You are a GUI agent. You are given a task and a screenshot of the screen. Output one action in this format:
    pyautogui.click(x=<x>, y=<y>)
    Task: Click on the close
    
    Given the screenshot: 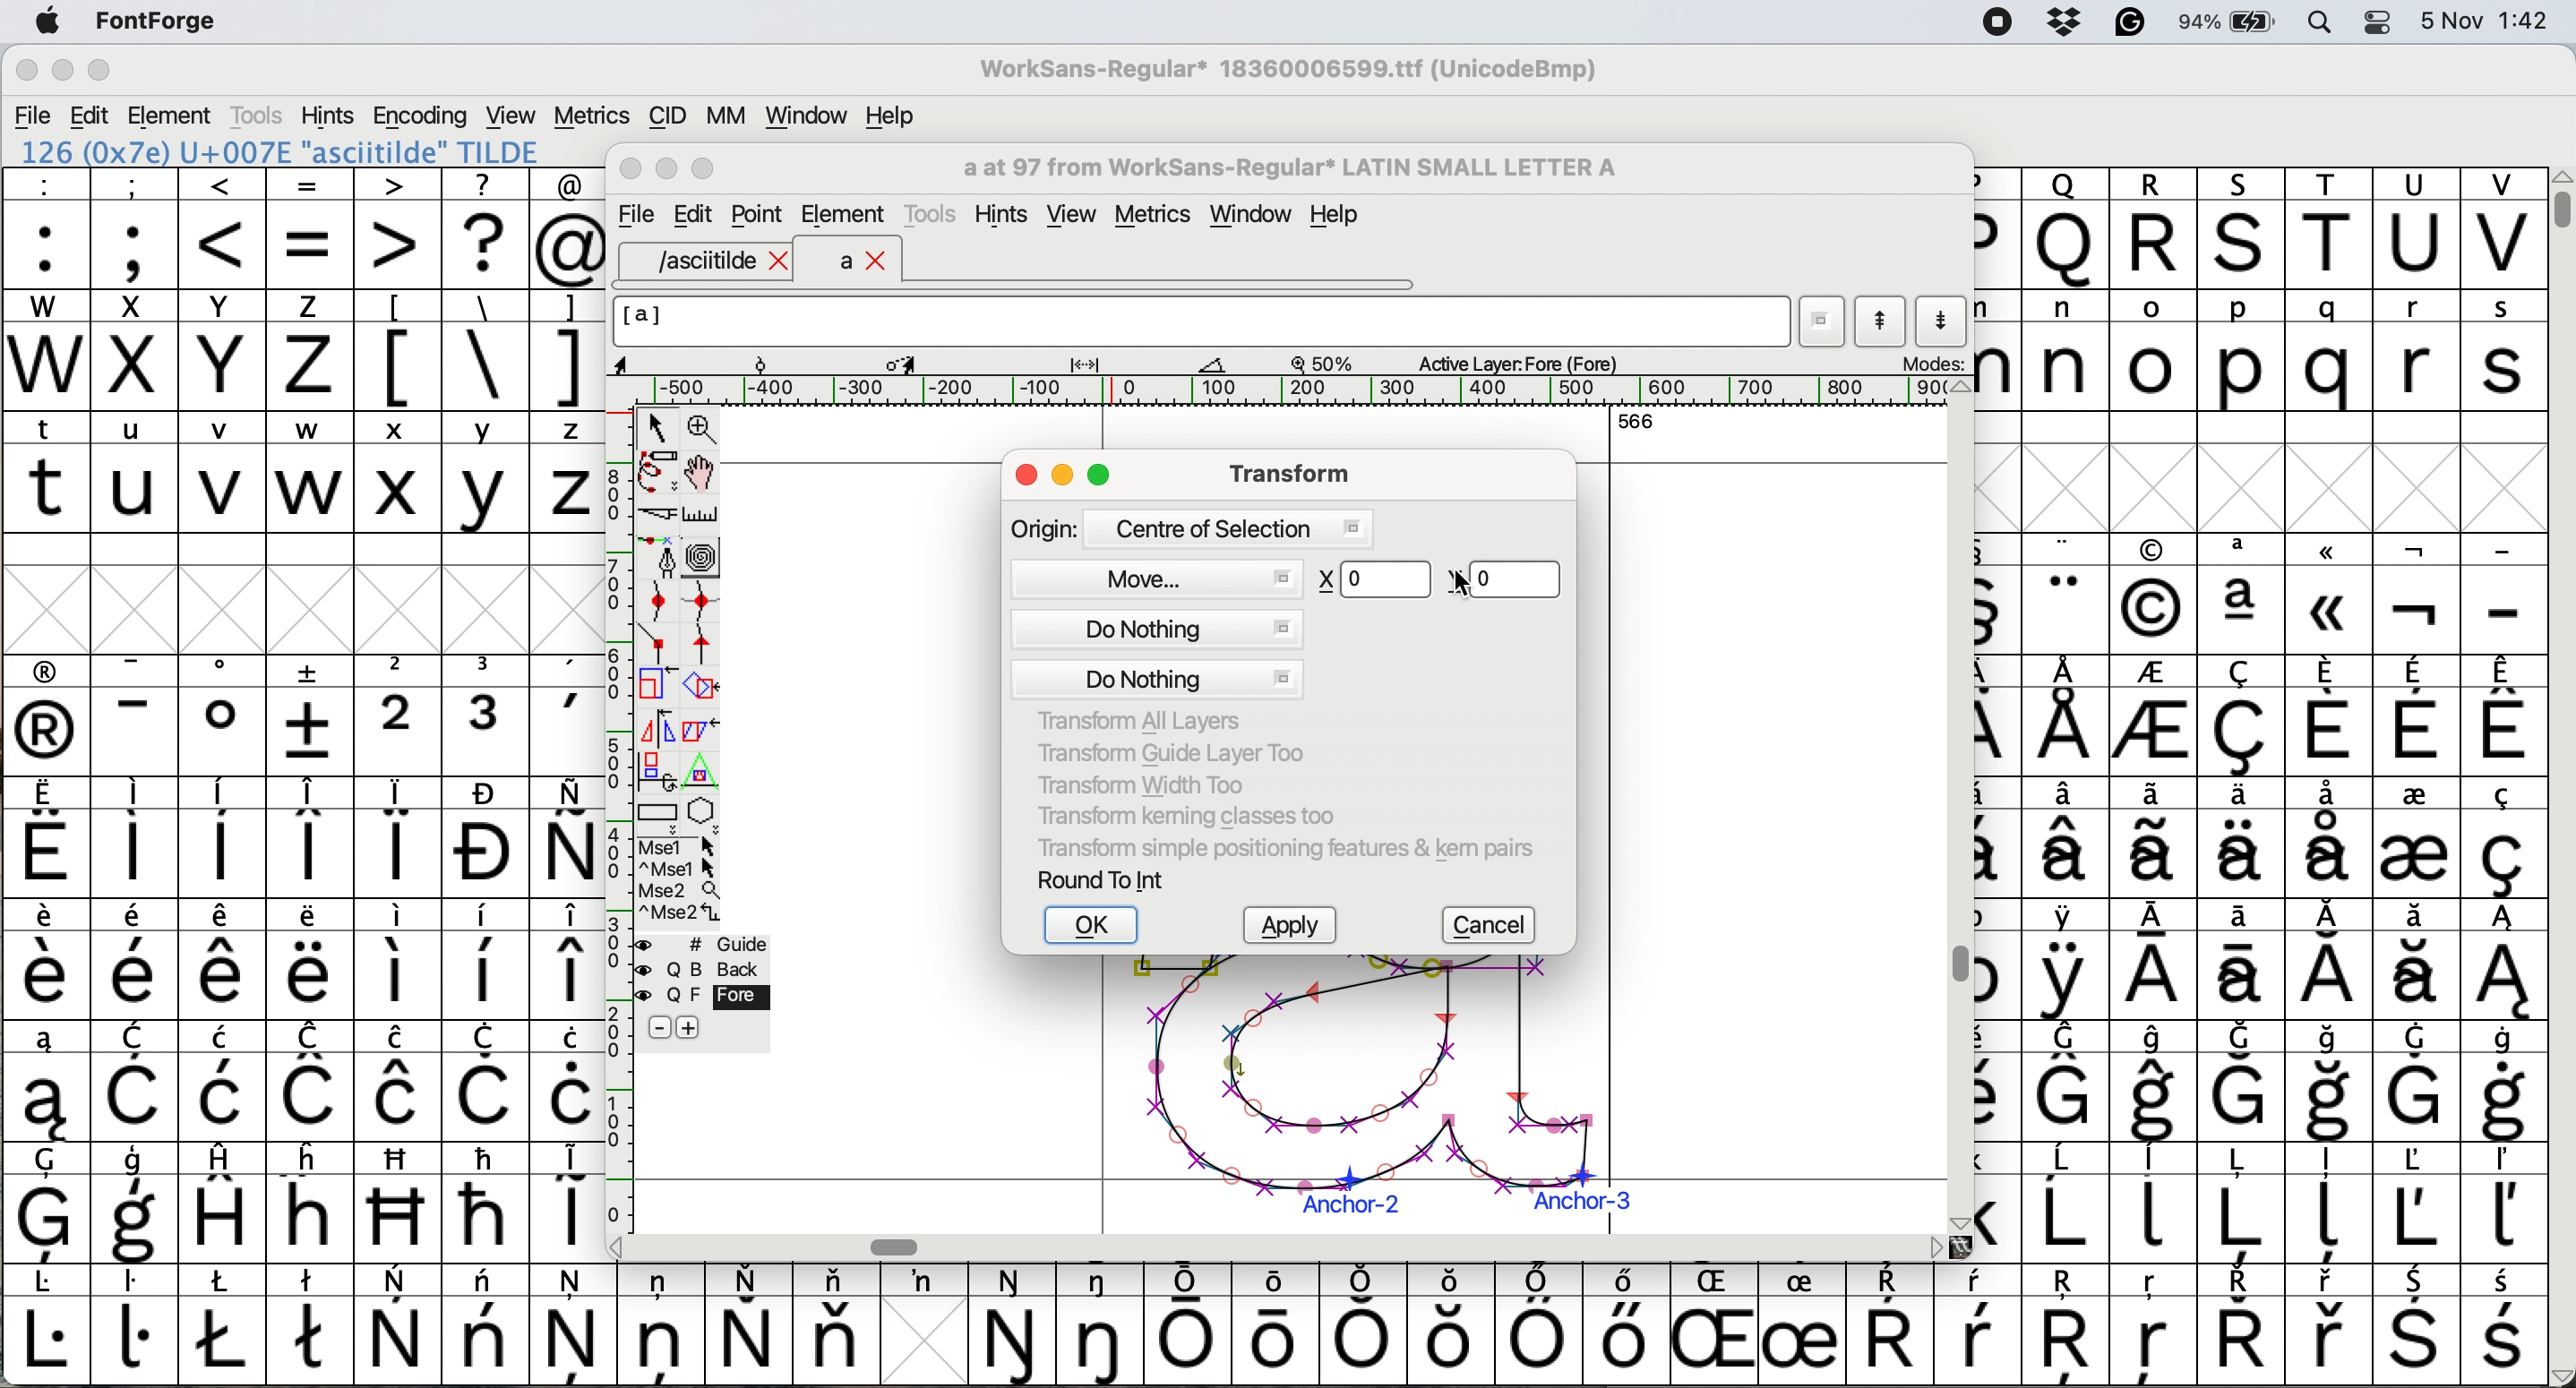 What is the action you would take?
    pyautogui.click(x=26, y=73)
    